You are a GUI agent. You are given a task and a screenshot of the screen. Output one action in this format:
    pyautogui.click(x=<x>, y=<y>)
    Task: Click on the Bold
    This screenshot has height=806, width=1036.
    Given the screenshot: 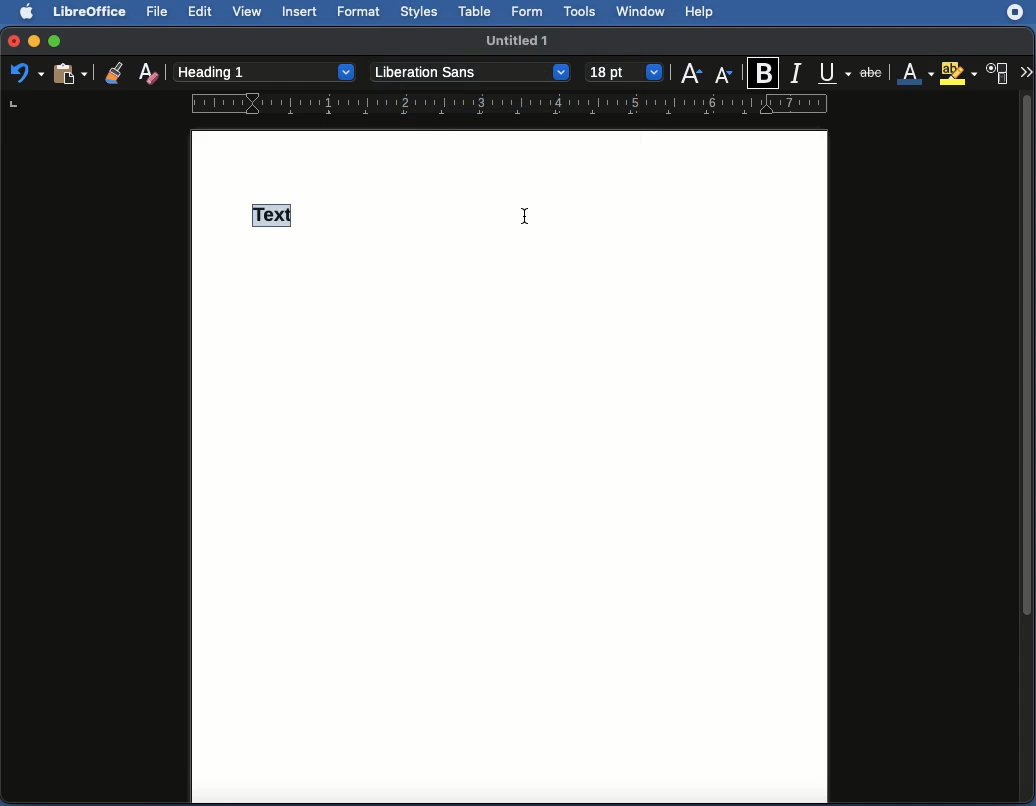 What is the action you would take?
    pyautogui.click(x=764, y=70)
    